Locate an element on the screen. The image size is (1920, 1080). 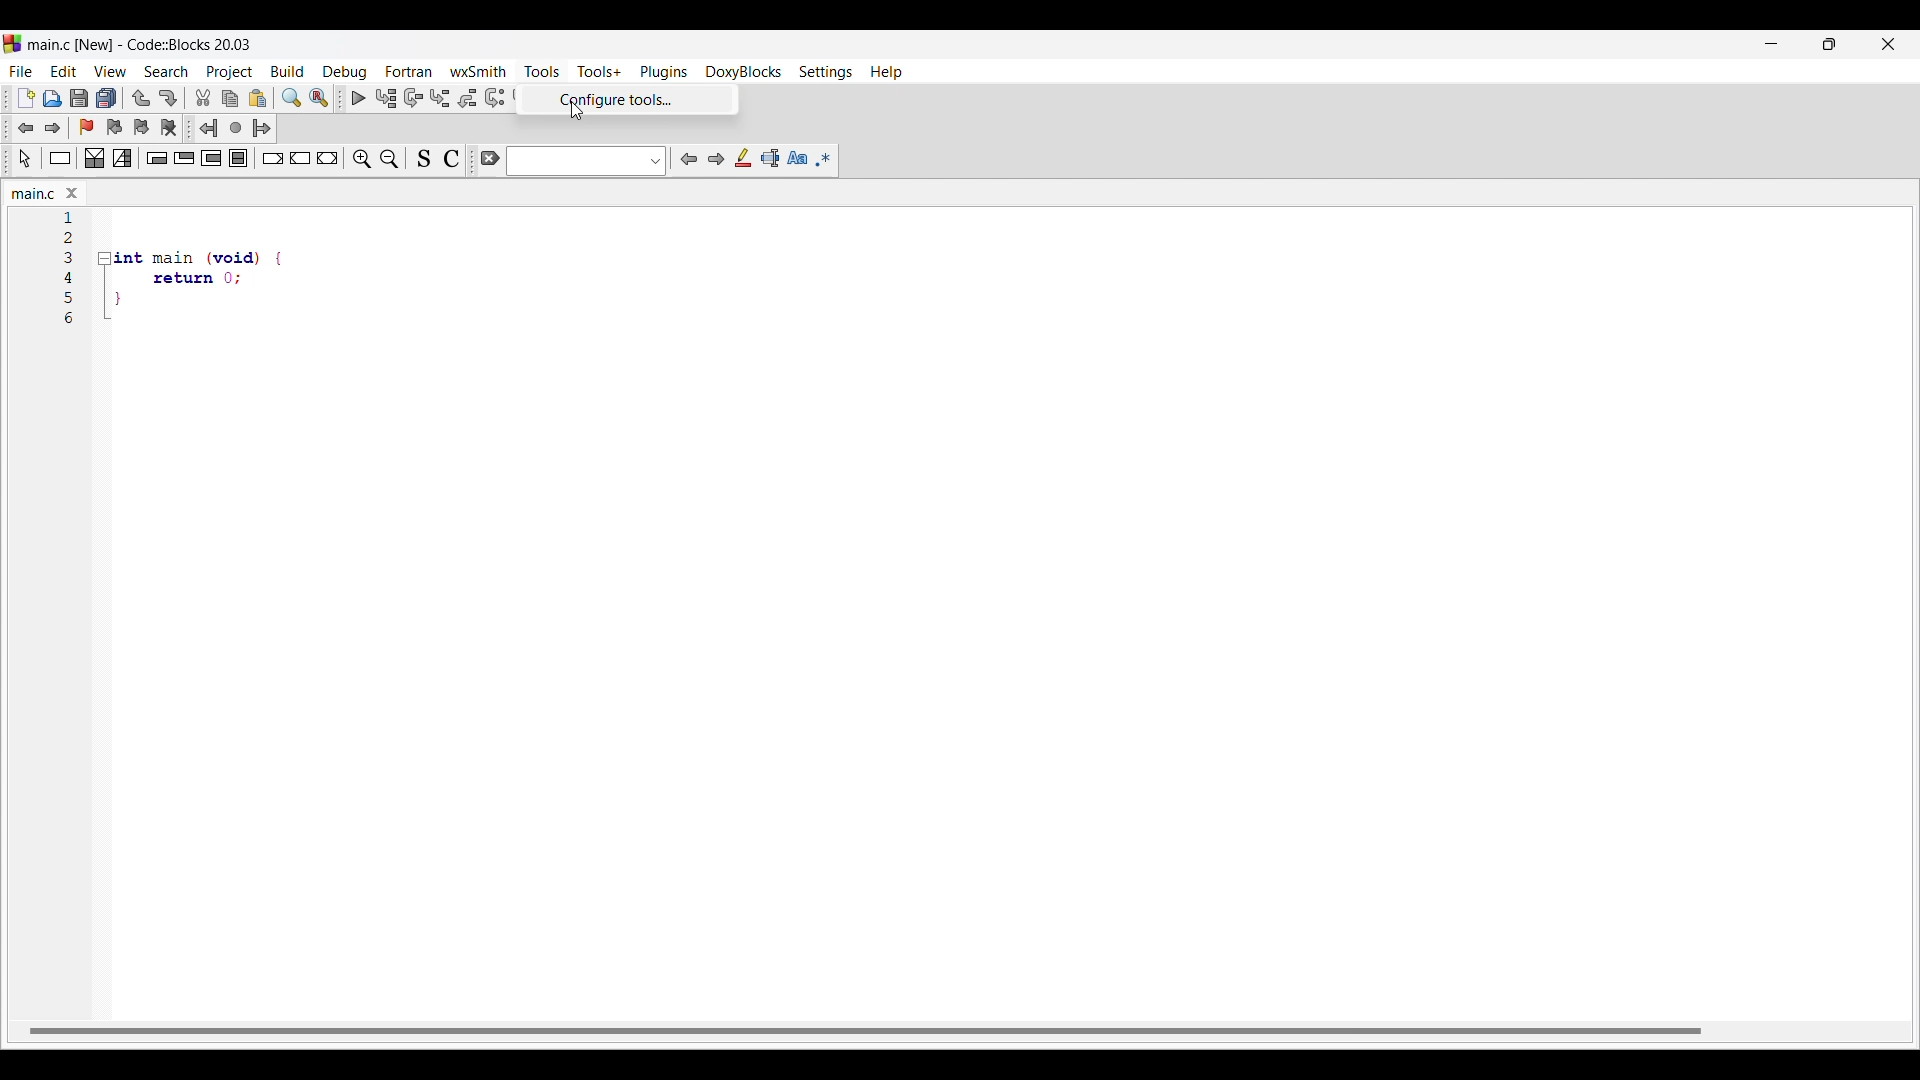
View menu is located at coordinates (110, 72).